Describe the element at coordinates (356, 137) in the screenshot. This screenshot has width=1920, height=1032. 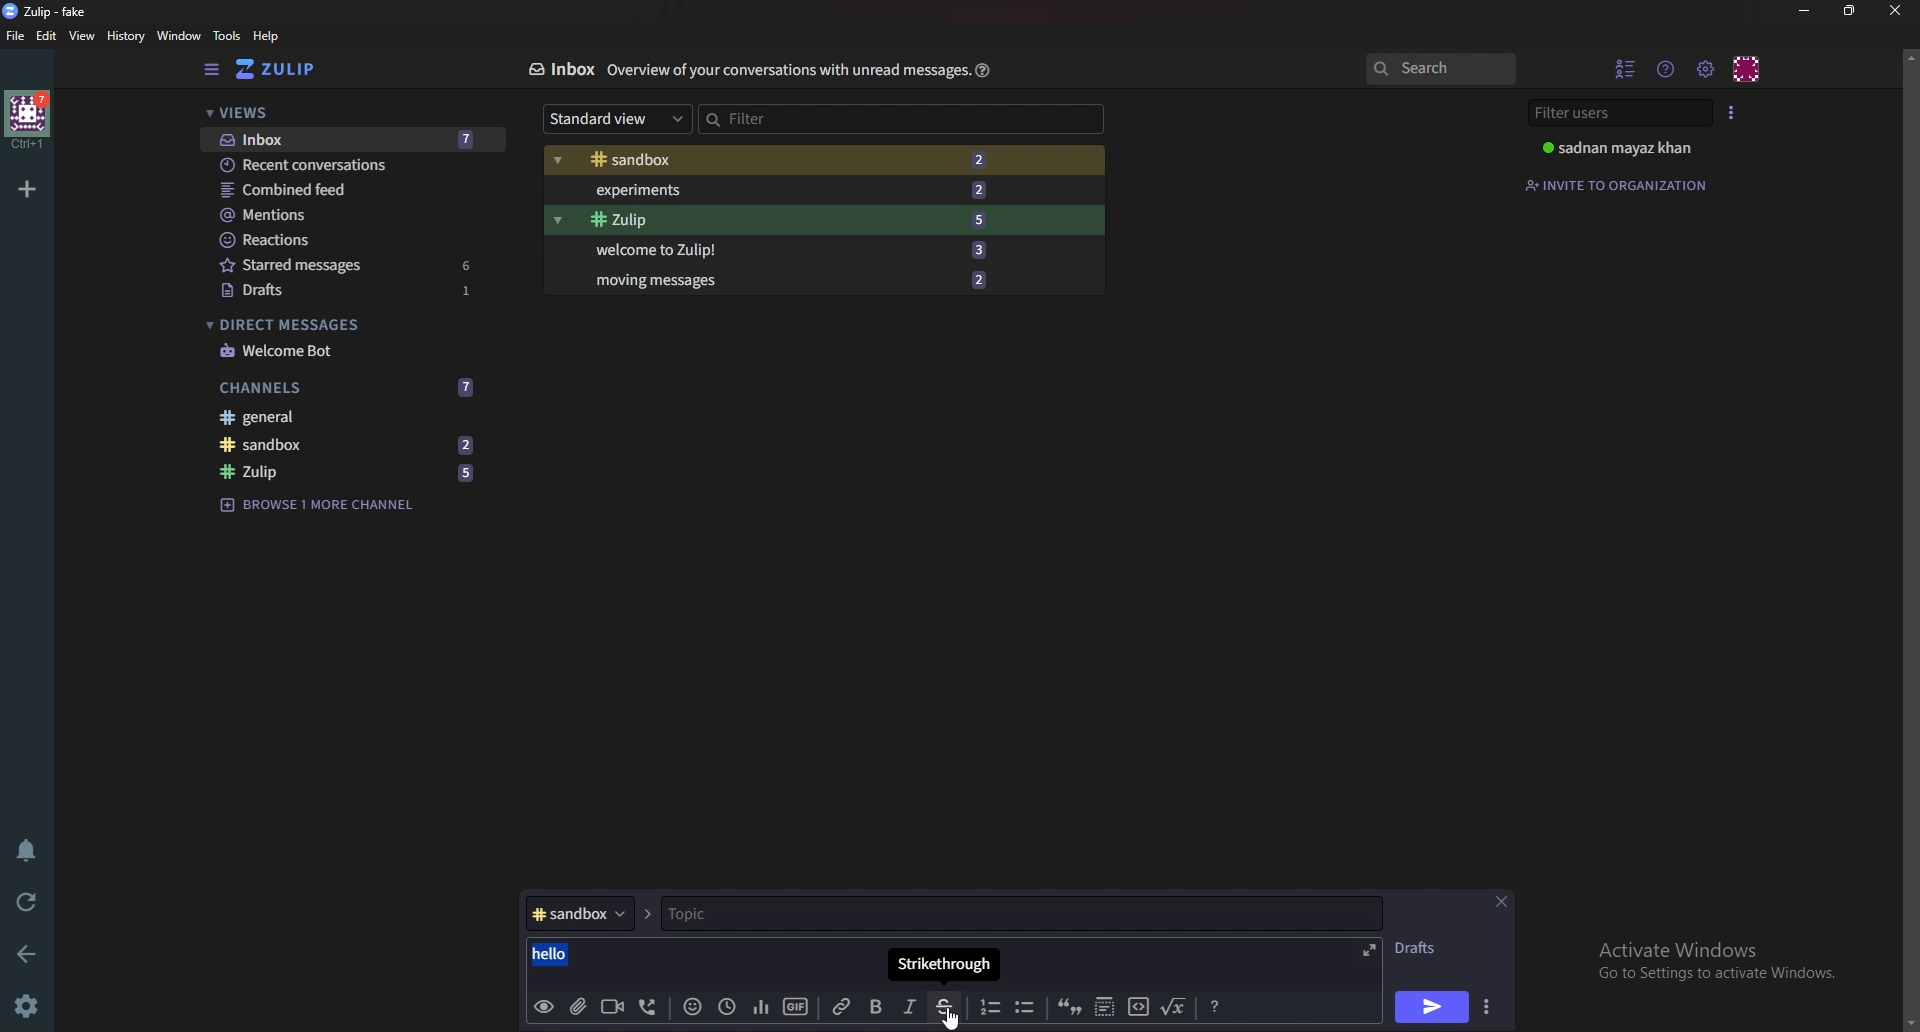
I see `Inbox` at that location.